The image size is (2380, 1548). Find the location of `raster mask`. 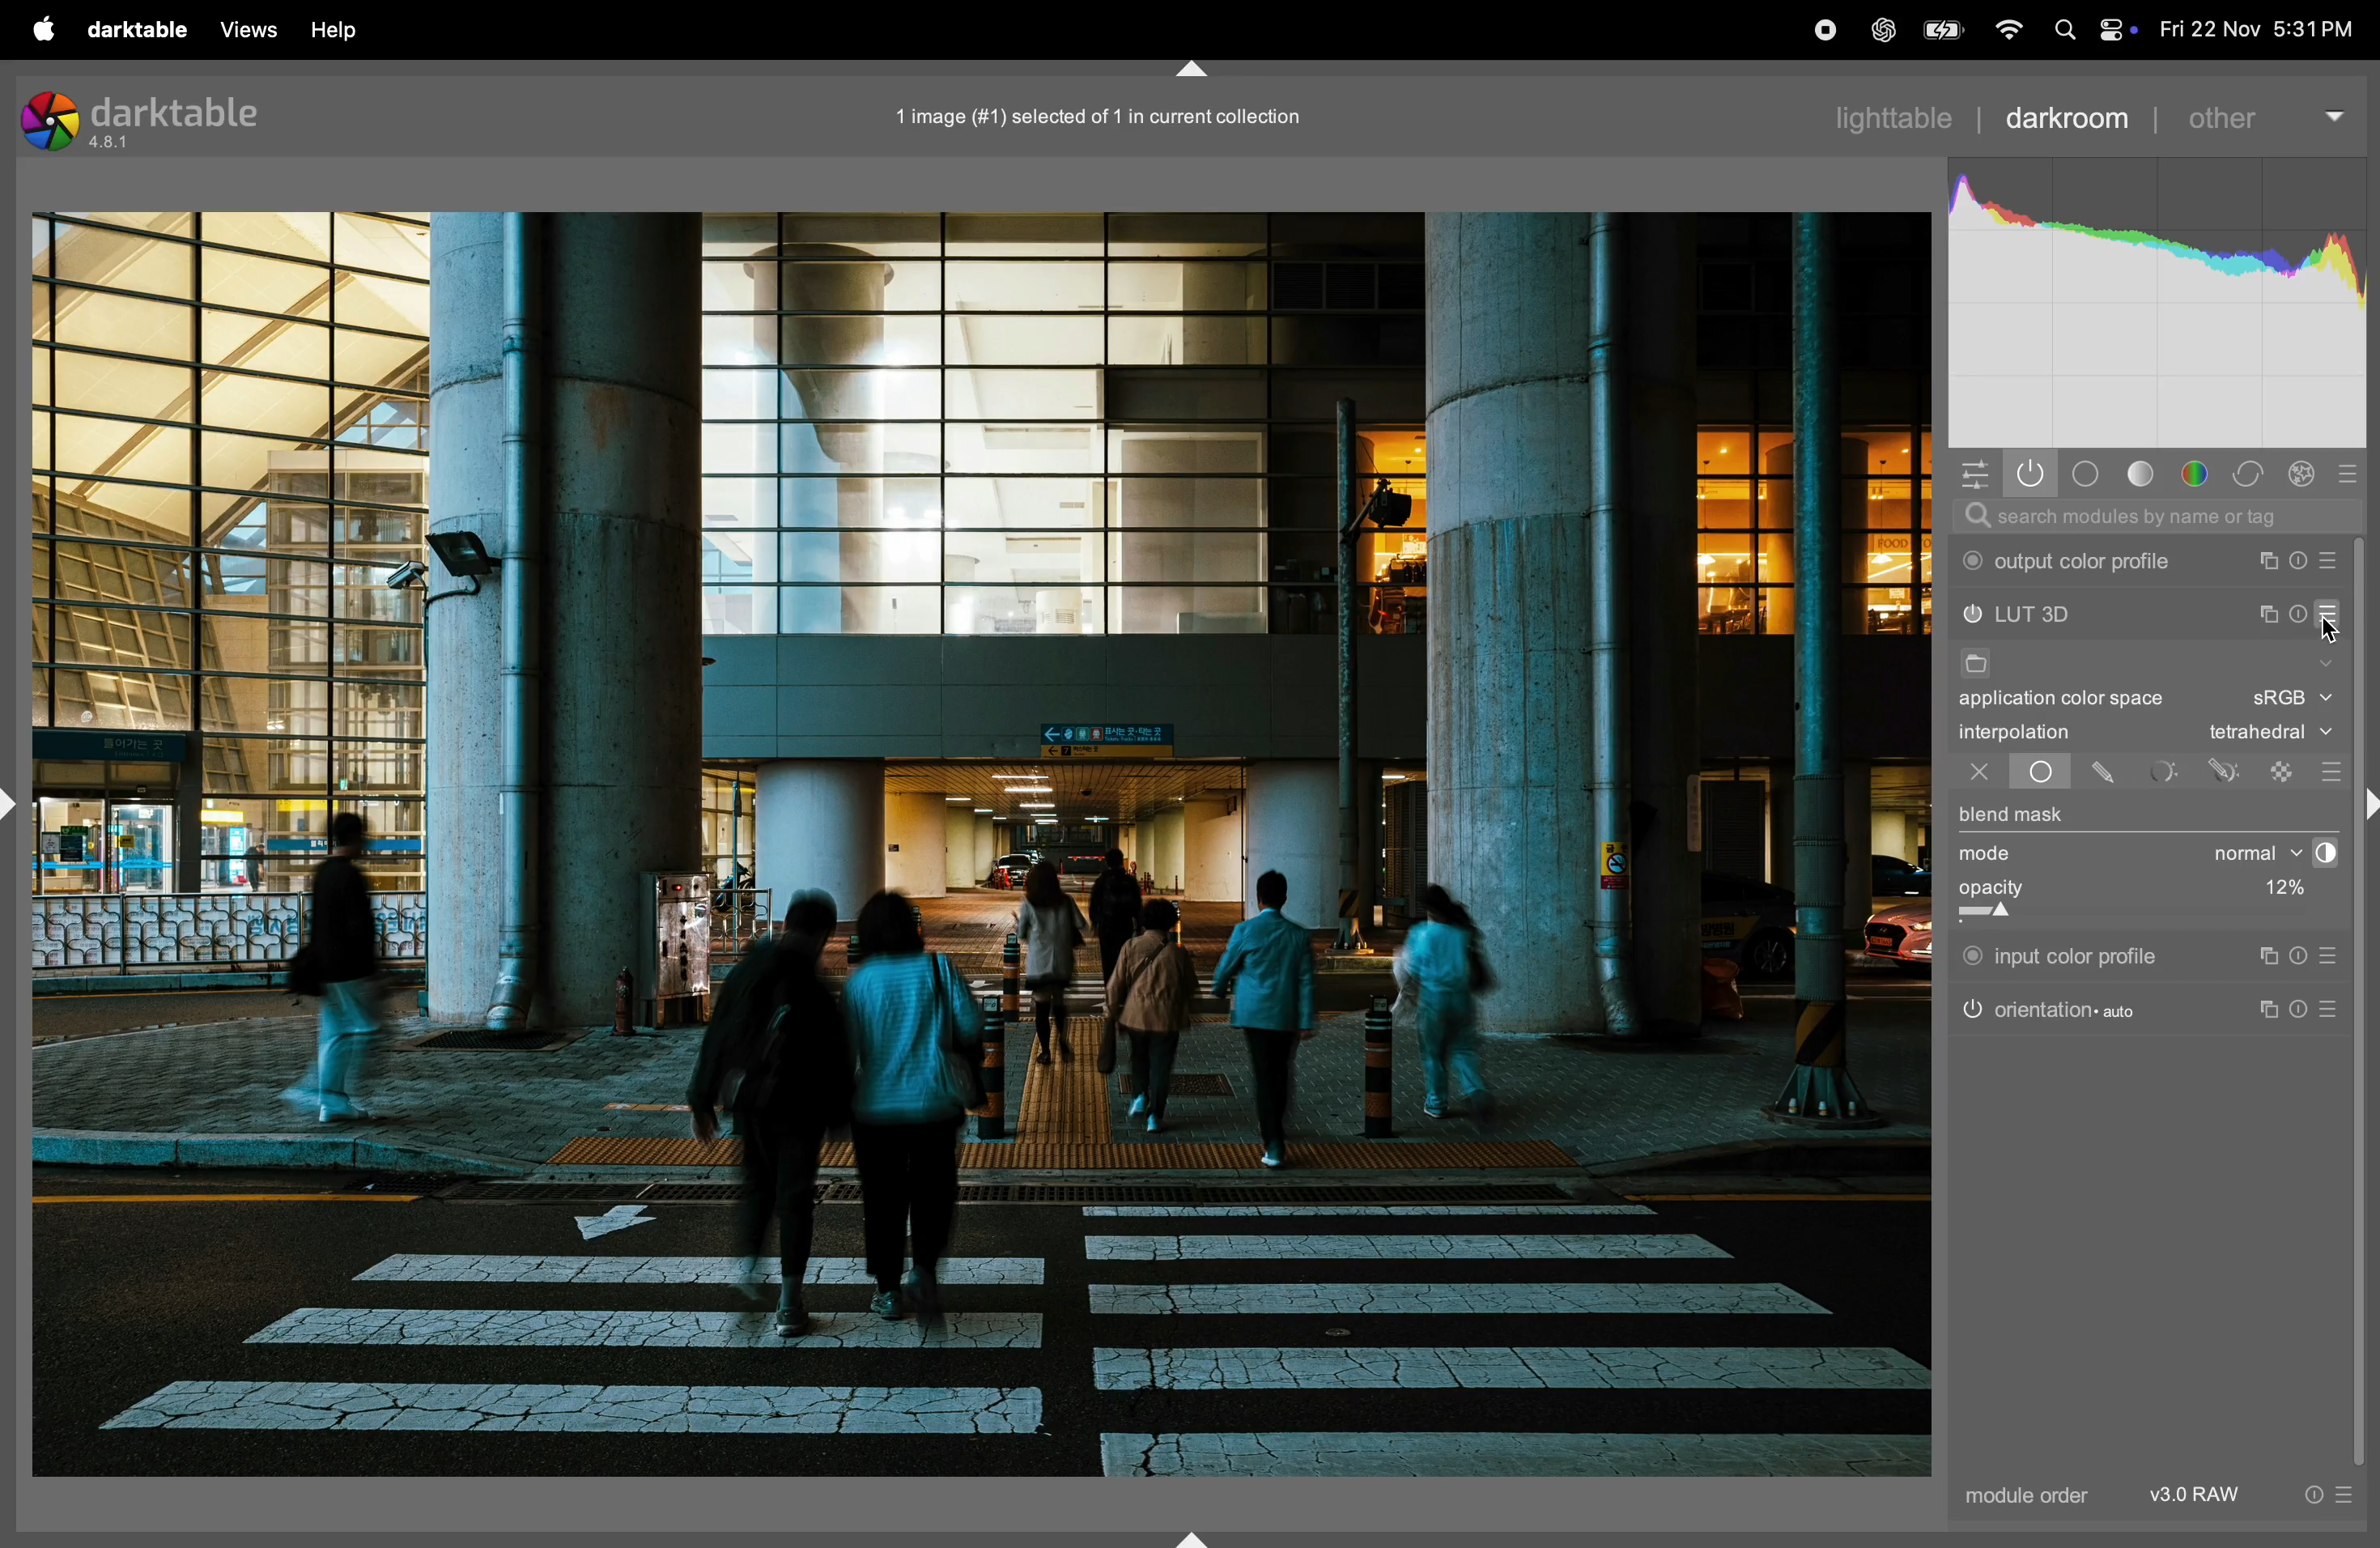

raster mask is located at coordinates (2284, 770).